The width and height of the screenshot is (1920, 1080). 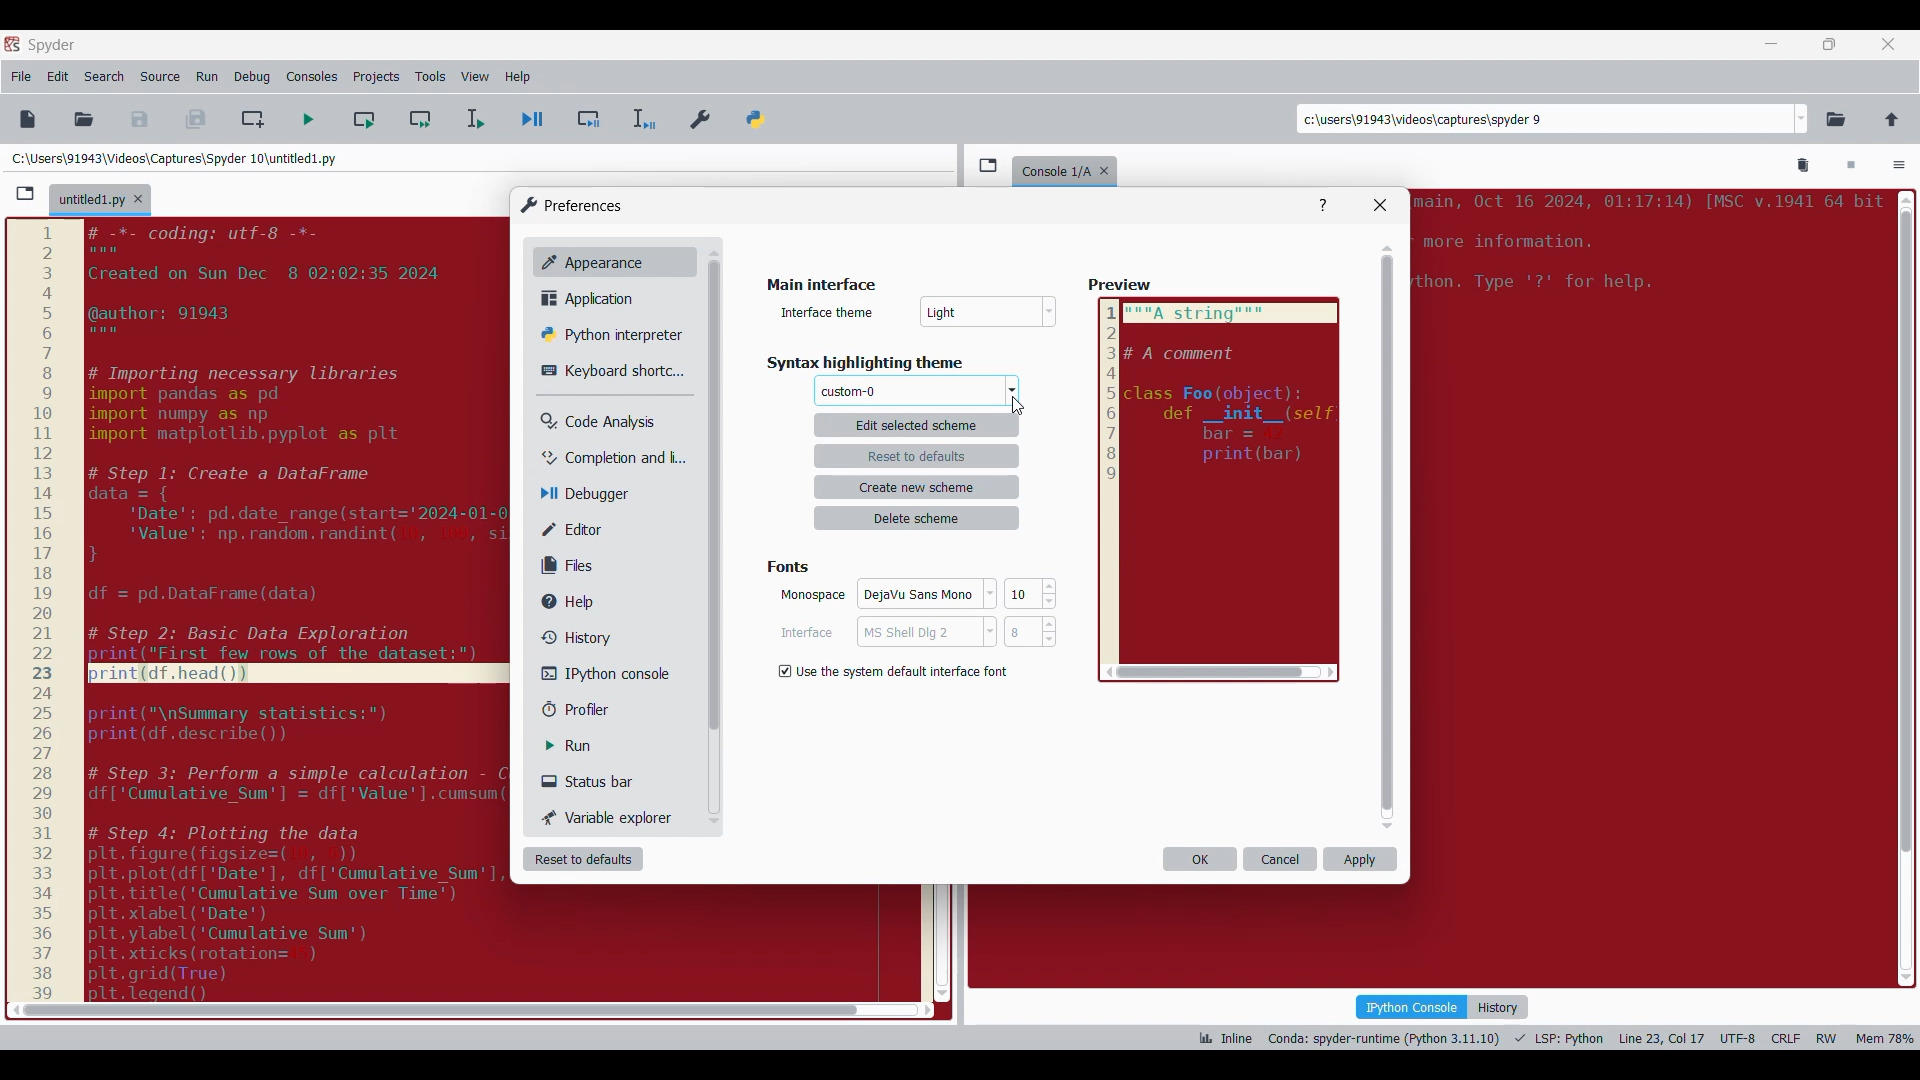 I want to click on Open, so click(x=84, y=119).